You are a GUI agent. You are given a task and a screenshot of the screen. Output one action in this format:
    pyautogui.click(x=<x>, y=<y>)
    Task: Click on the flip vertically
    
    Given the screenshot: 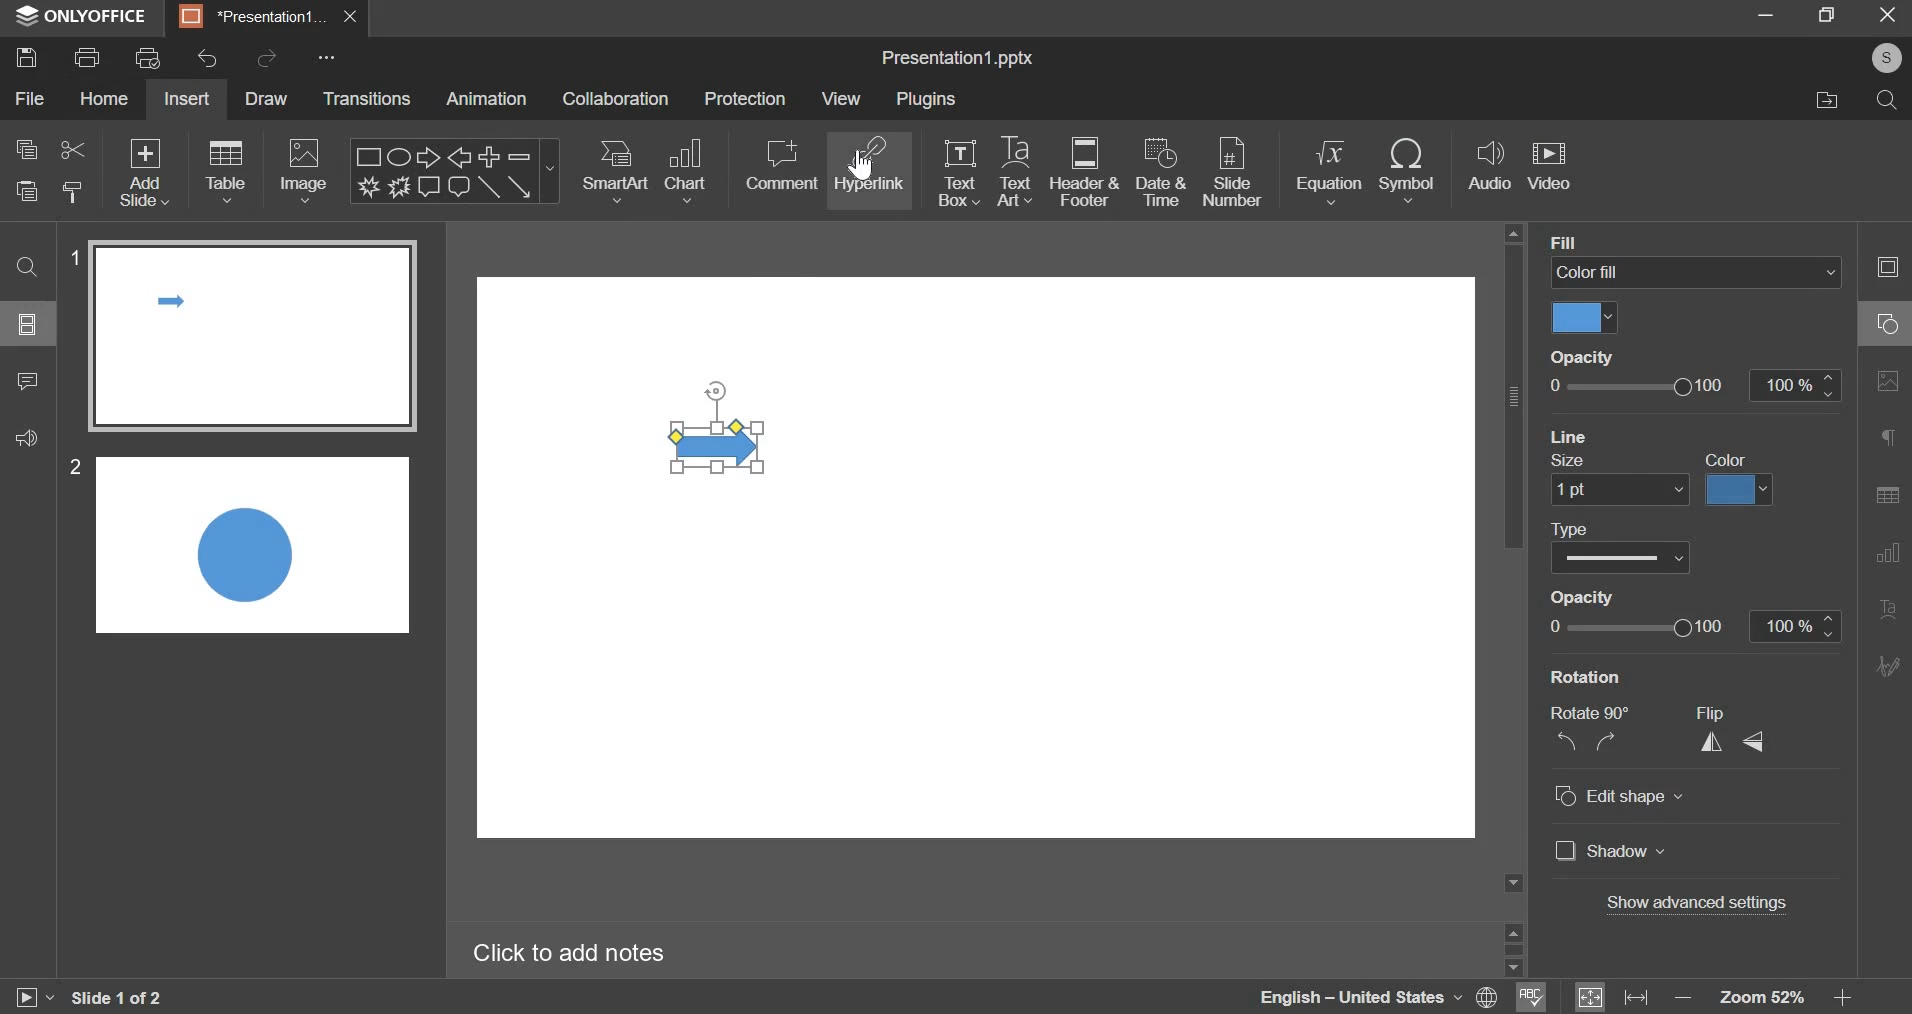 What is the action you would take?
    pyautogui.click(x=1754, y=743)
    